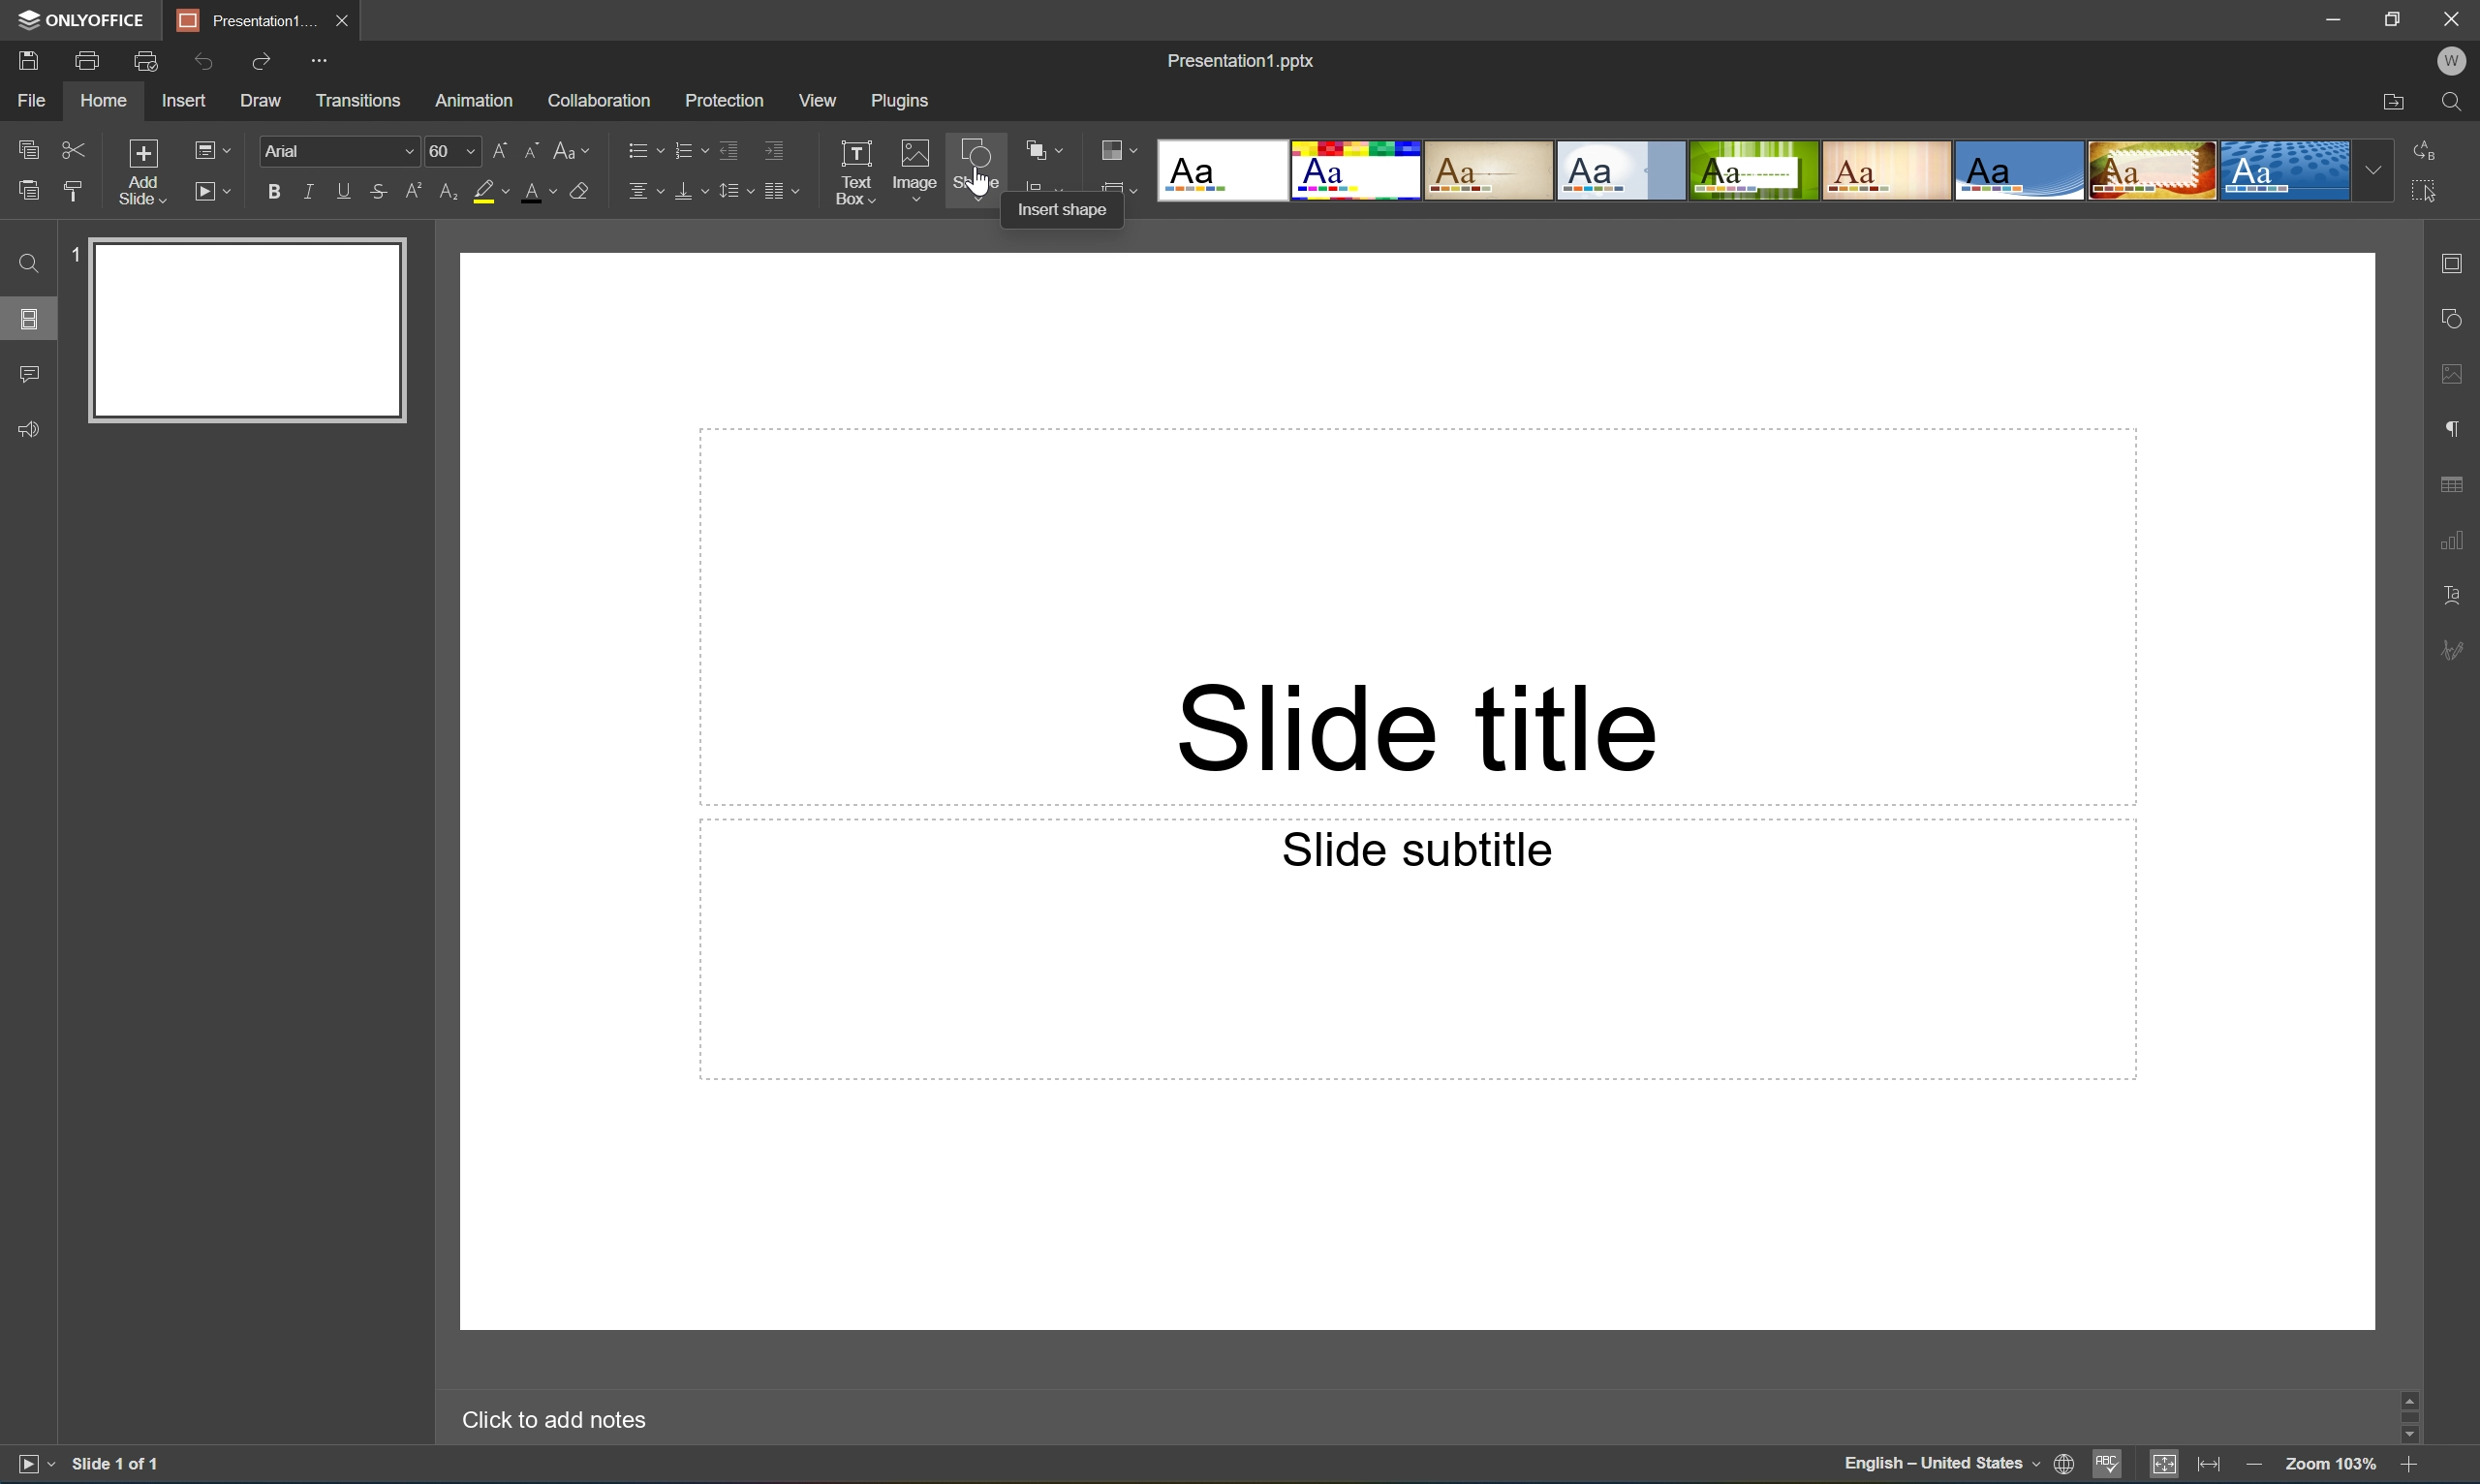 The width and height of the screenshot is (2480, 1484). Describe the element at coordinates (250, 329) in the screenshot. I see `Slide` at that location.